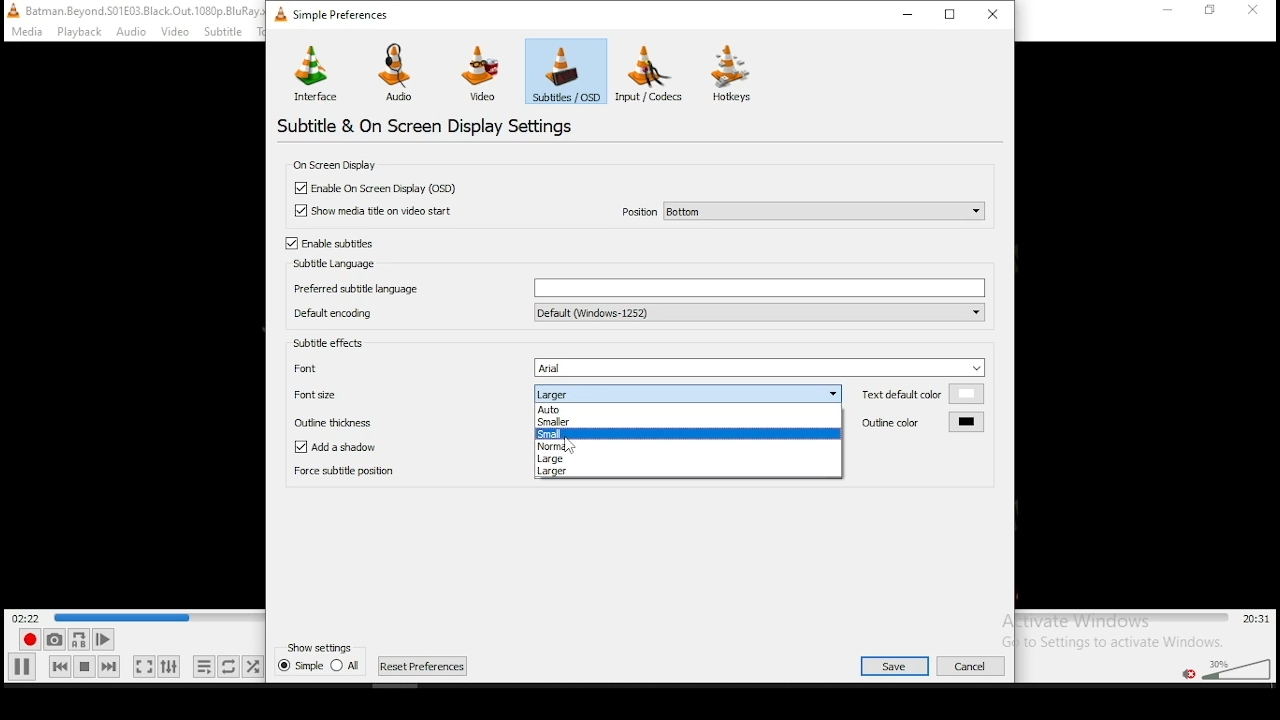 This screenshot has height=720, width=1280. Describe the element at coordinates (176, 32) in the screenshot. I see `` at that location.